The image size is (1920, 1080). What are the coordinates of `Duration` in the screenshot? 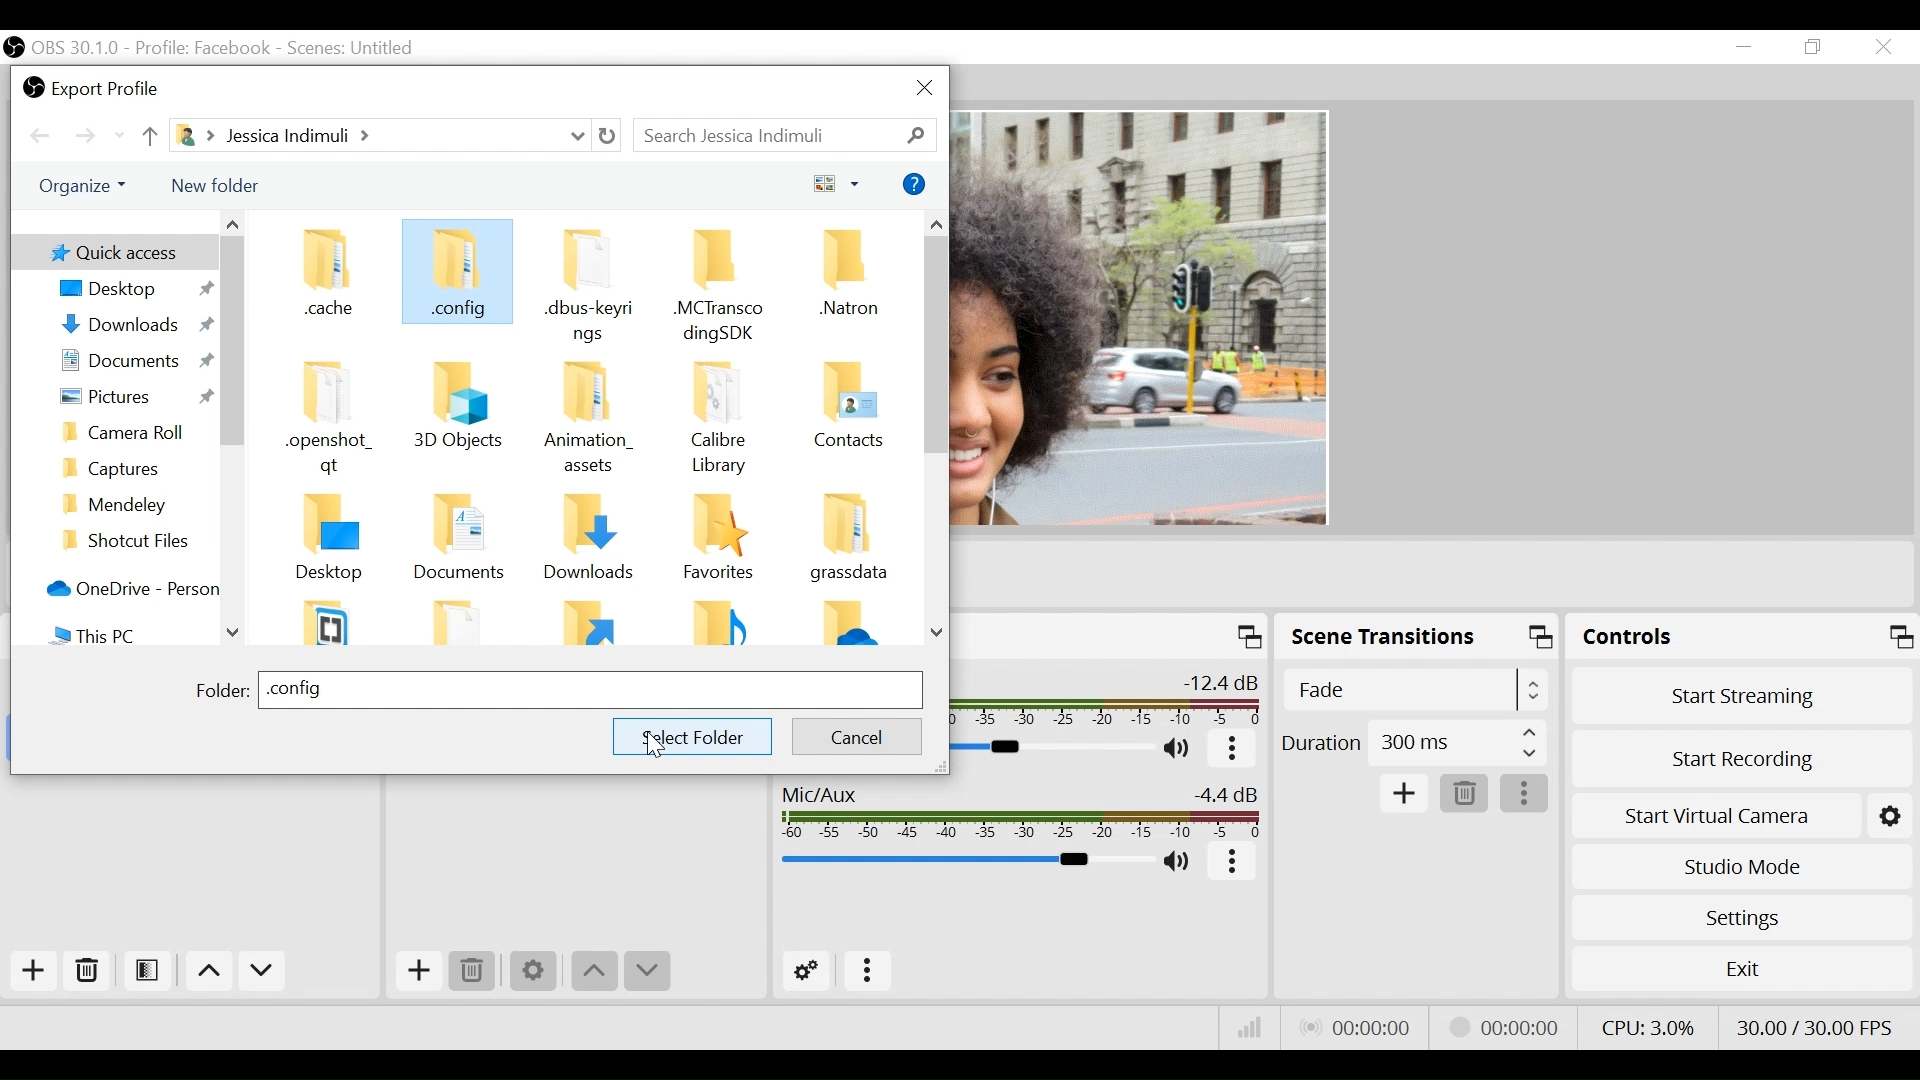 It's located at (1413, 746).